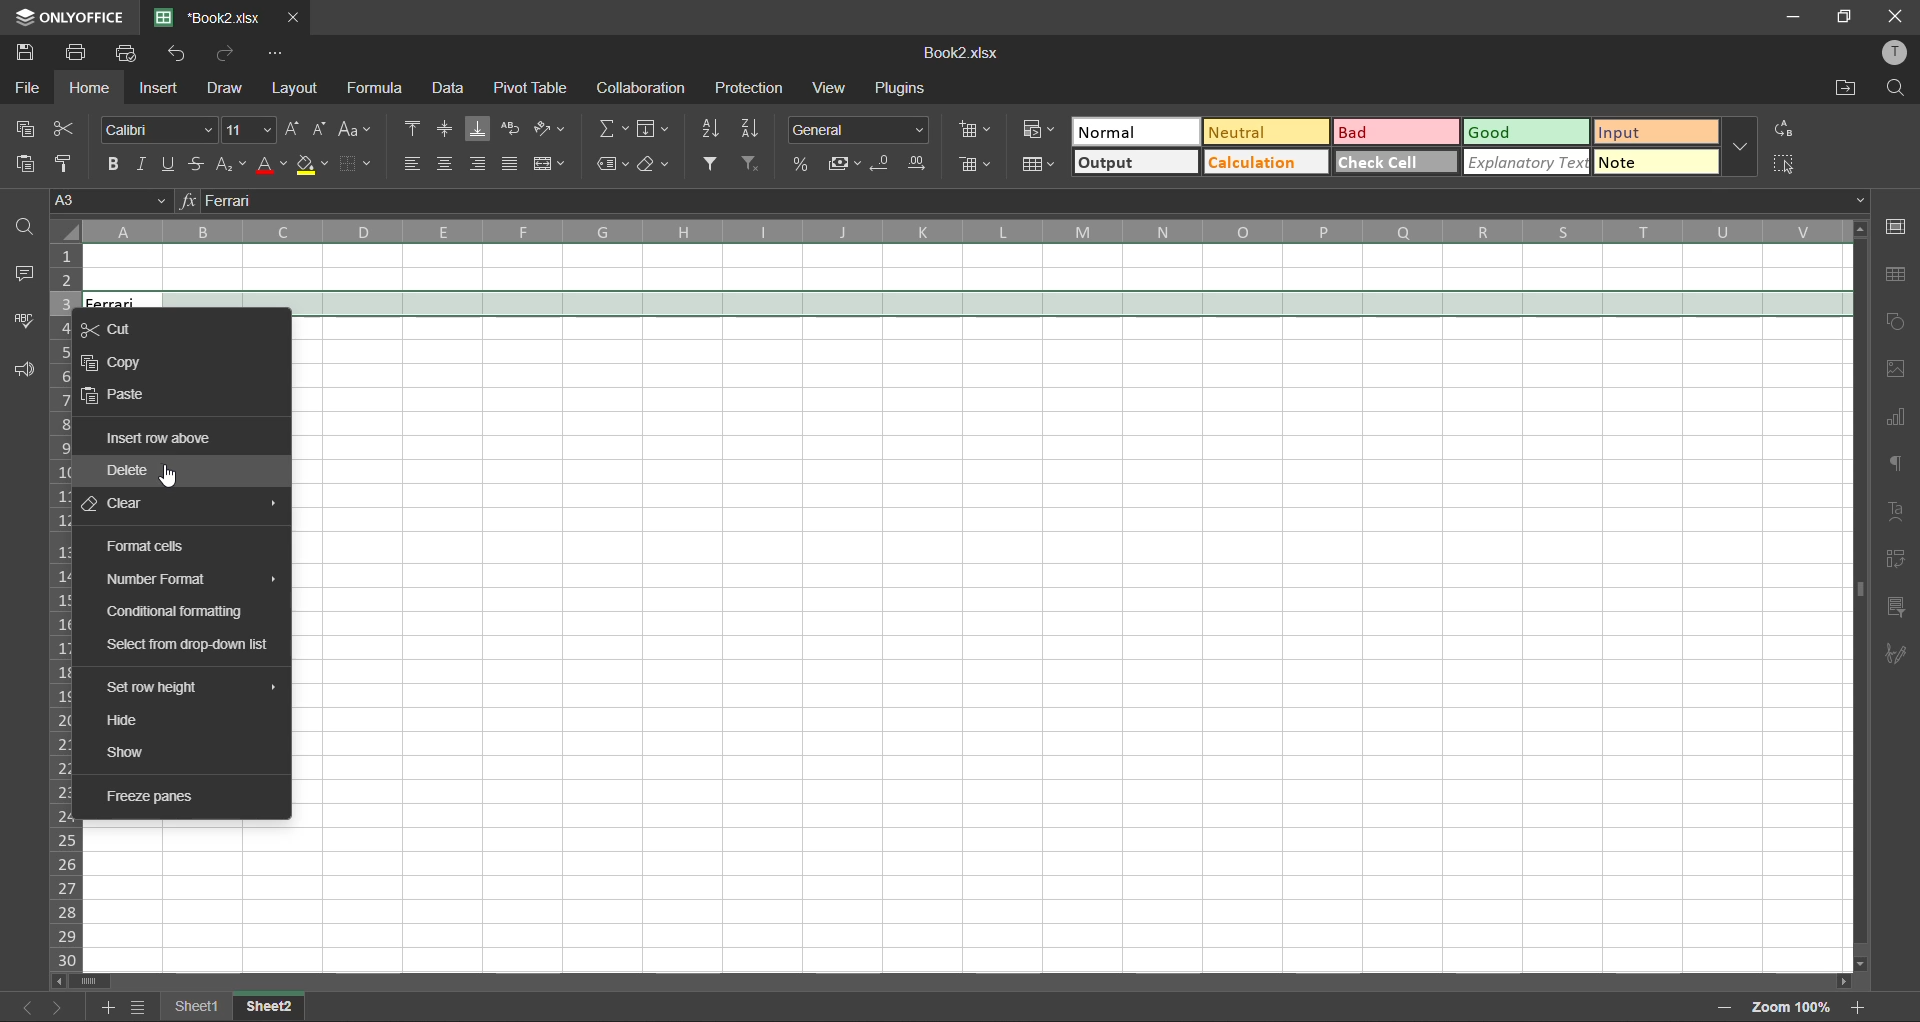  I want to click on data, so click(447, 88).